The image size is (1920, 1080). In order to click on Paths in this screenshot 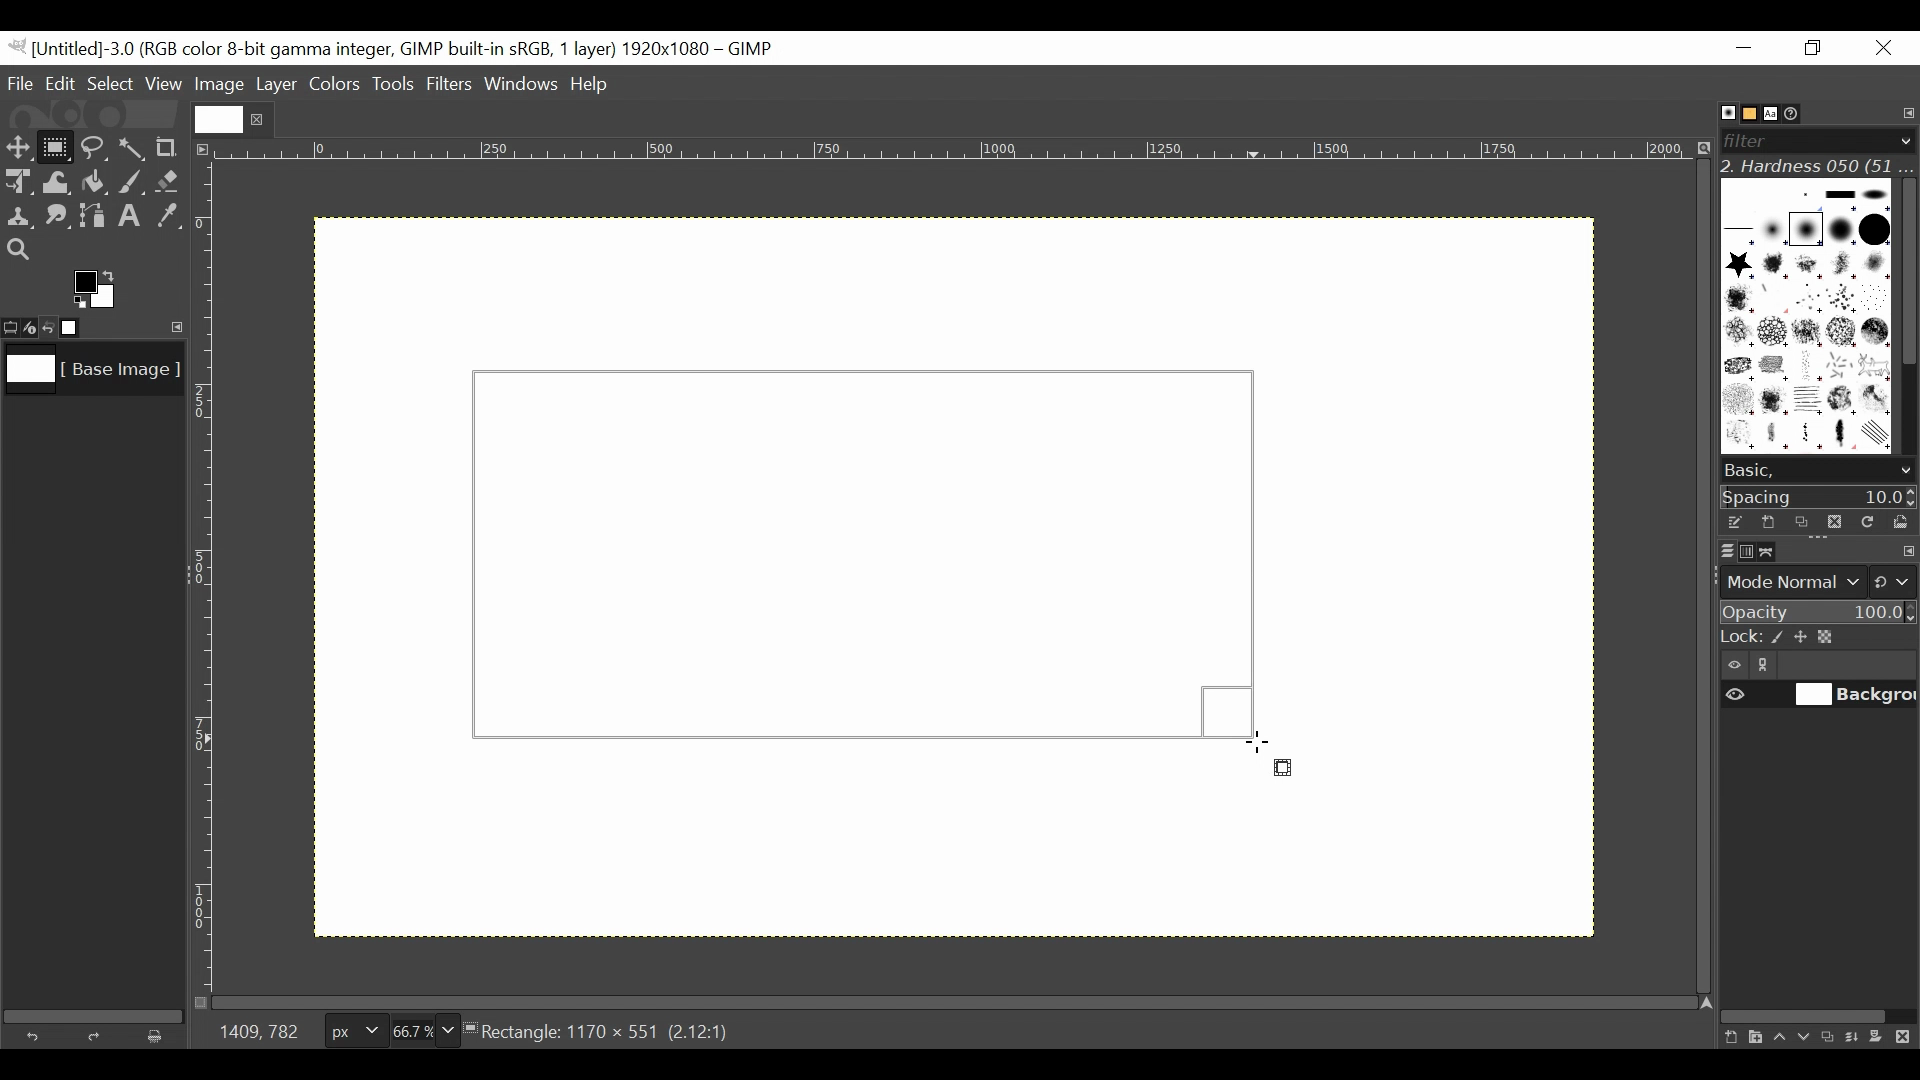, I will do `click(1772, 552)`.